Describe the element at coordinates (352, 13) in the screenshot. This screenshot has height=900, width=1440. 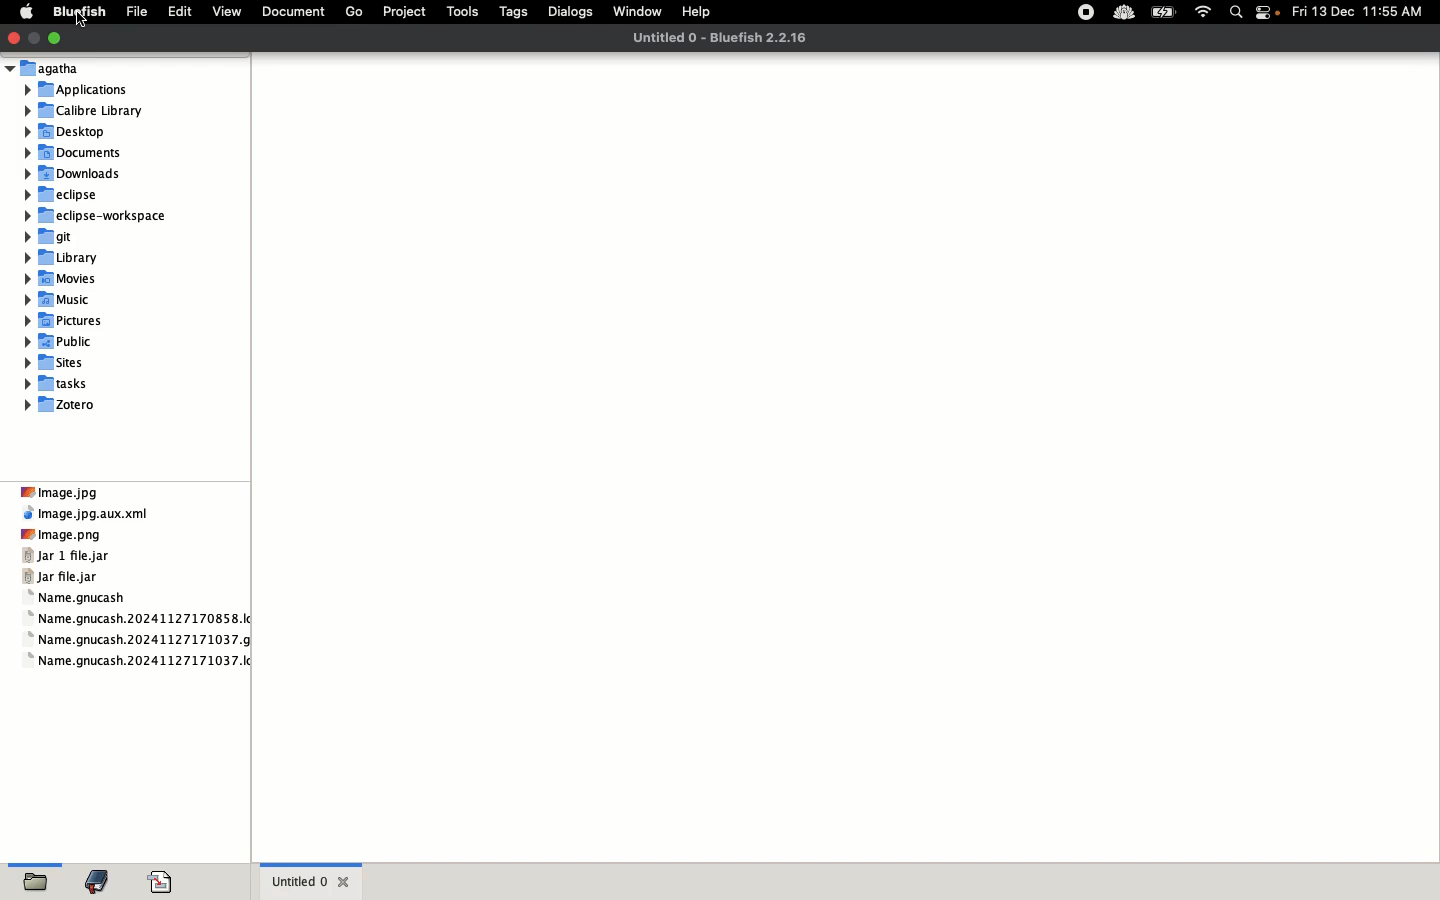
I see `Go` at that location.